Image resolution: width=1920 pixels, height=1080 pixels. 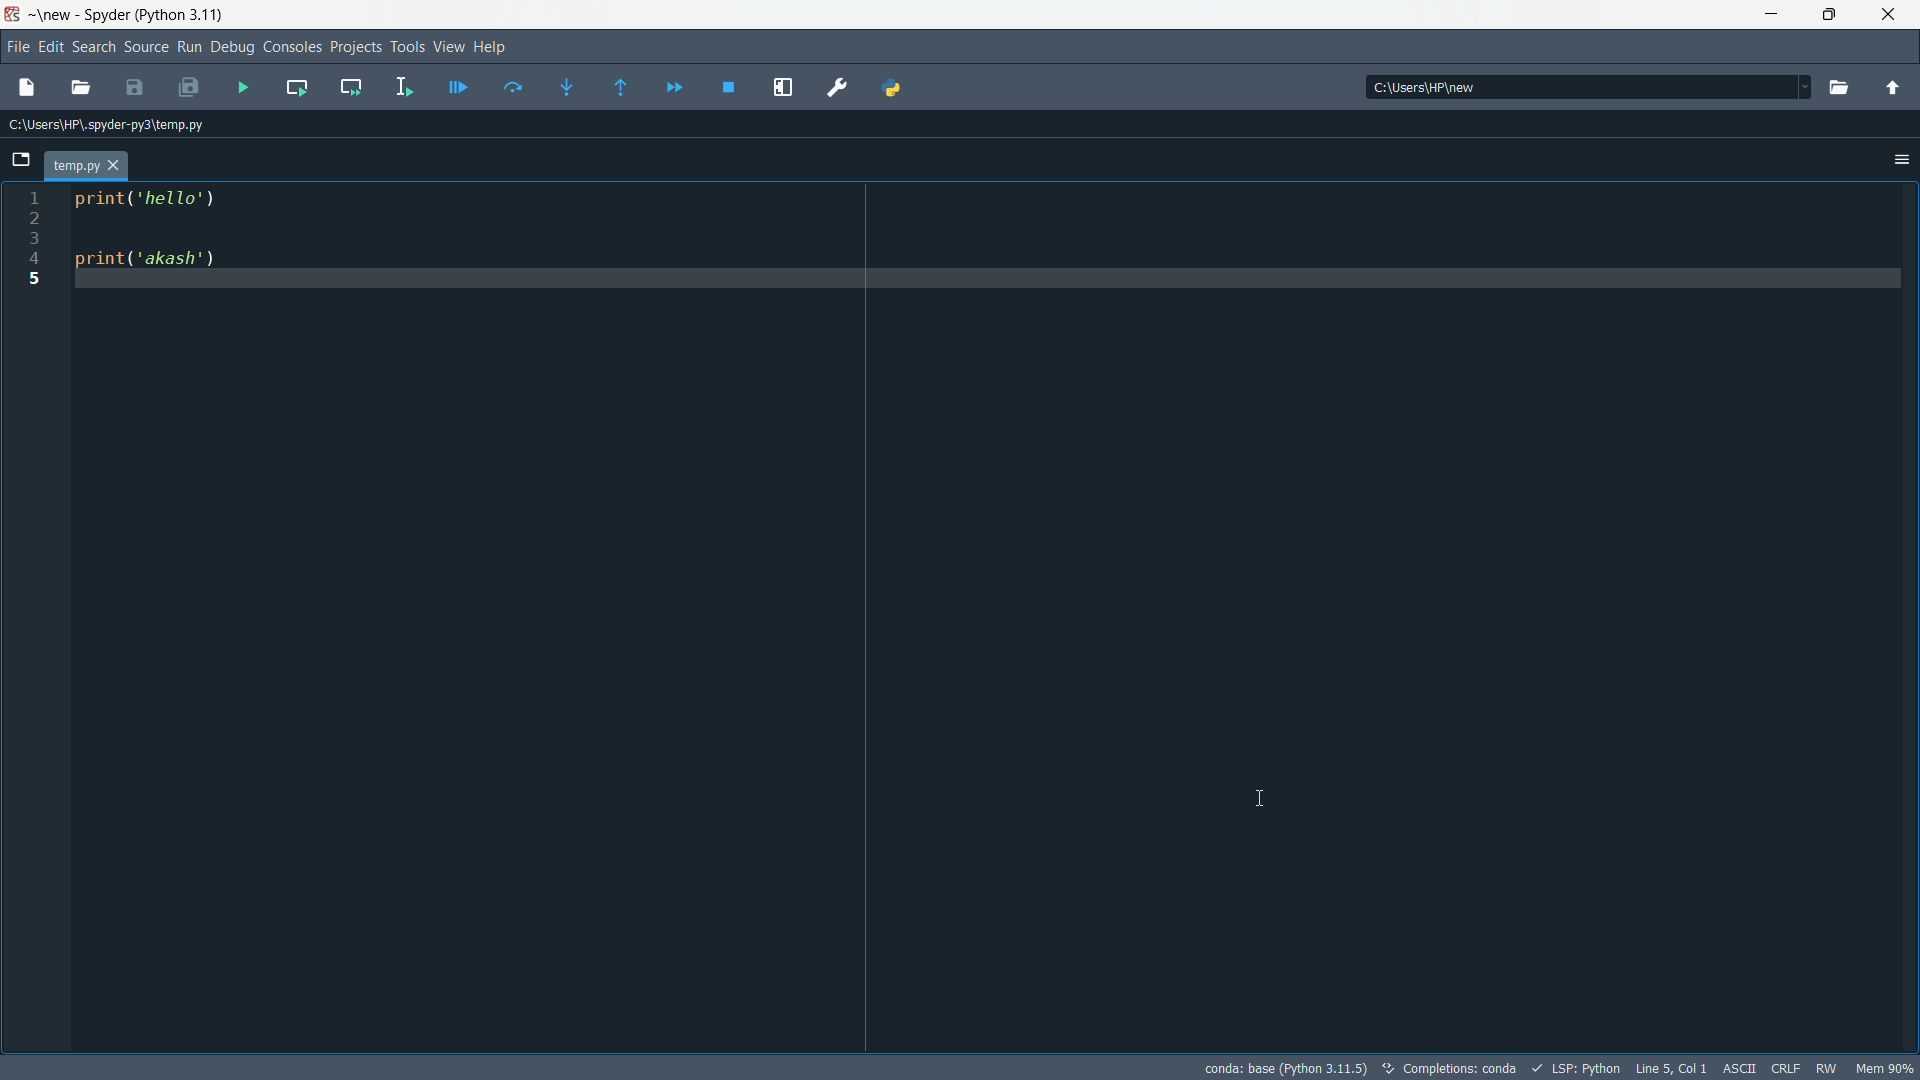 I want to click on run file, so click(x=241, y=87).